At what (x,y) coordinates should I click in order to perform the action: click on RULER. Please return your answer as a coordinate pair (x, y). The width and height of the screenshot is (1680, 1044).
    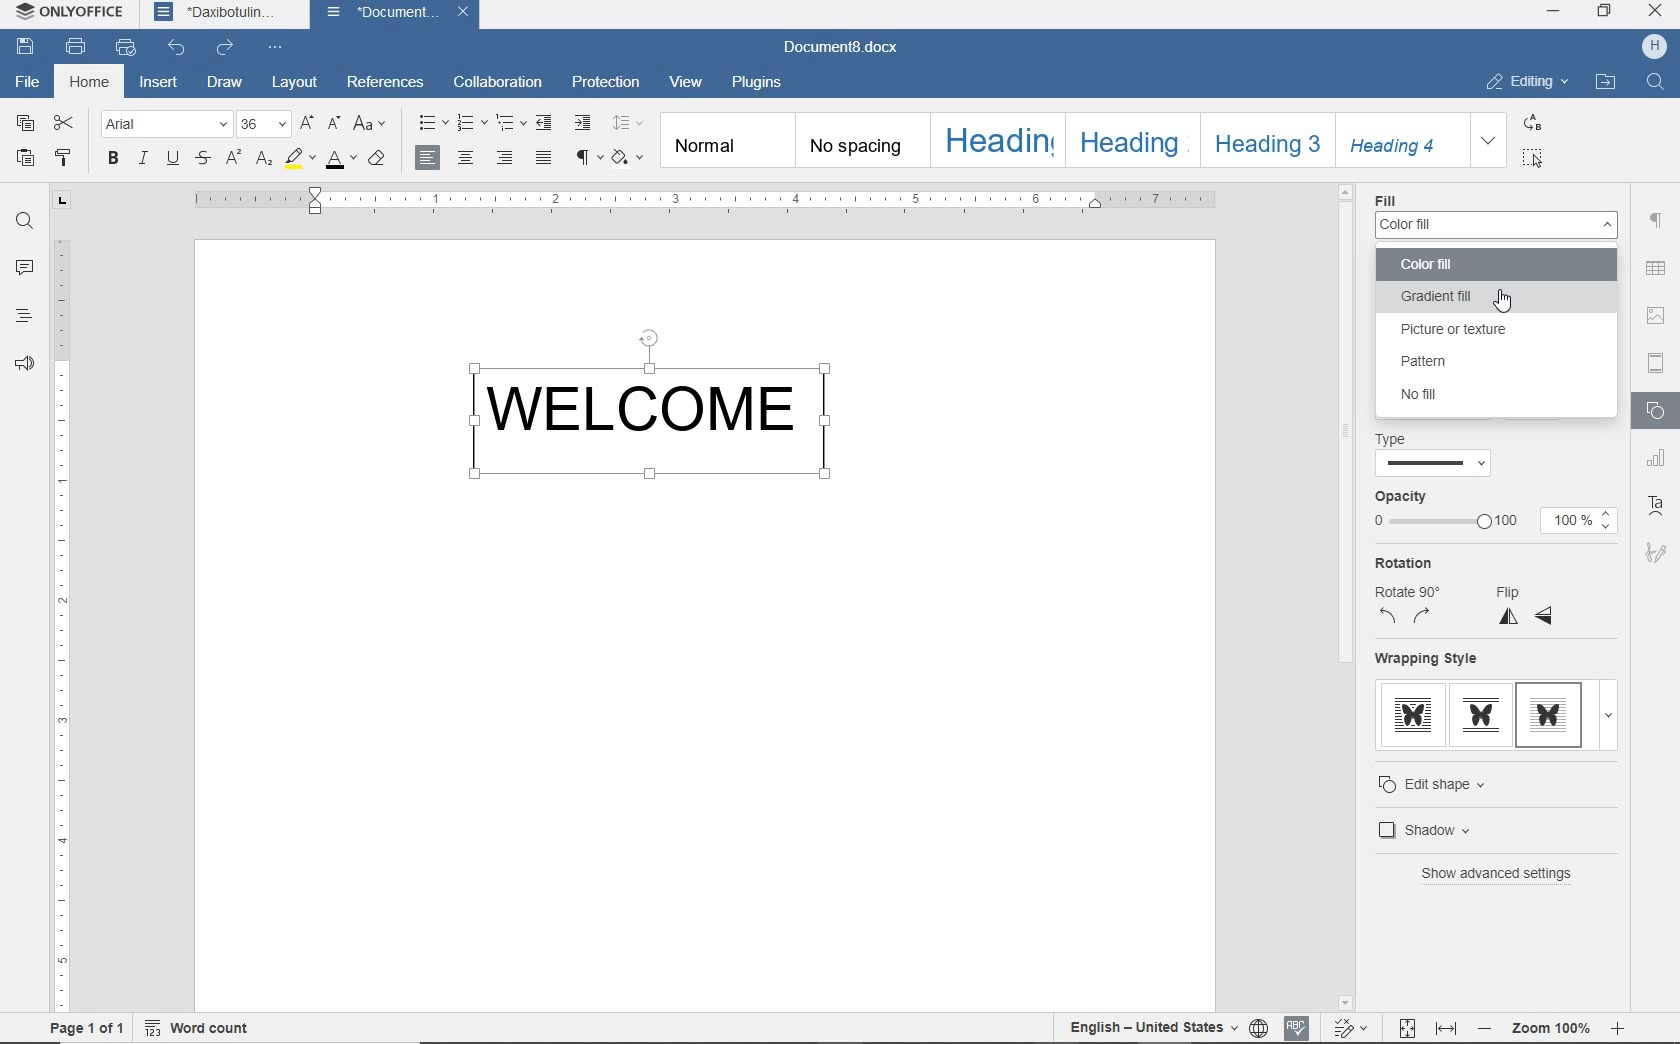
    Looking at the image, I should click on (63, 617).